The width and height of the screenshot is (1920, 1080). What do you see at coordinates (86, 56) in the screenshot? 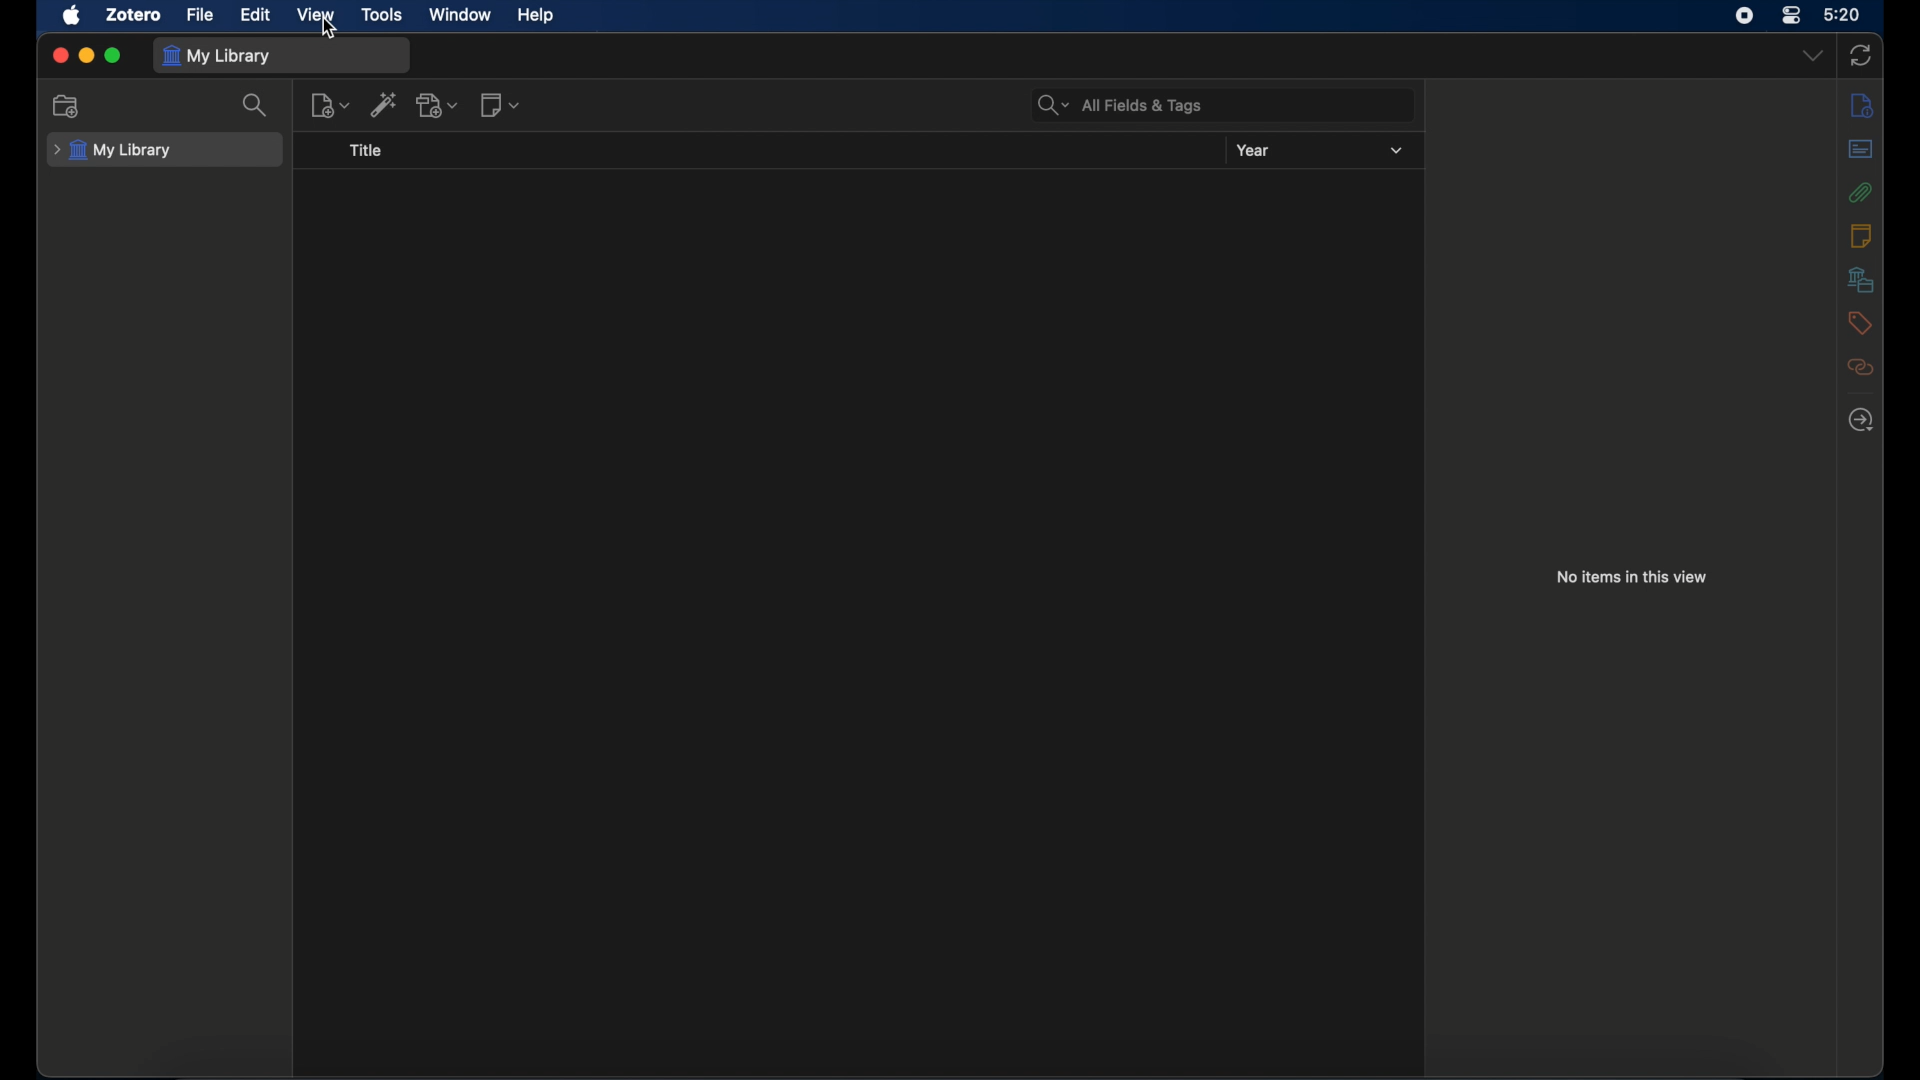
I see `minimize` at bounding box center [86, 56].